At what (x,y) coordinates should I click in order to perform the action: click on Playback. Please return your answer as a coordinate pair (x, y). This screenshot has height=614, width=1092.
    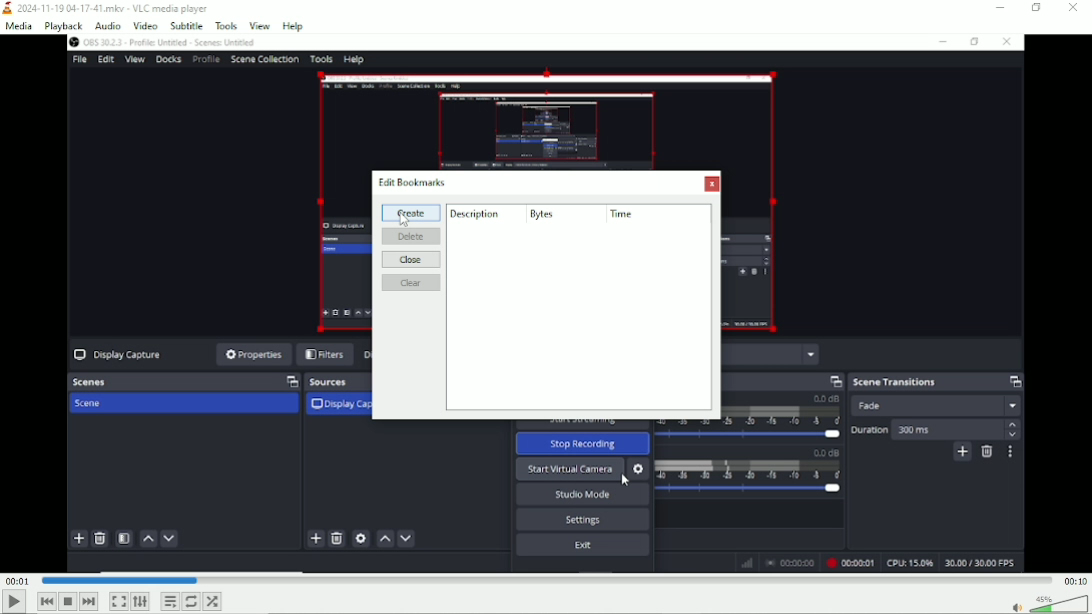
    Looking at the image, I should click on (62, 26).